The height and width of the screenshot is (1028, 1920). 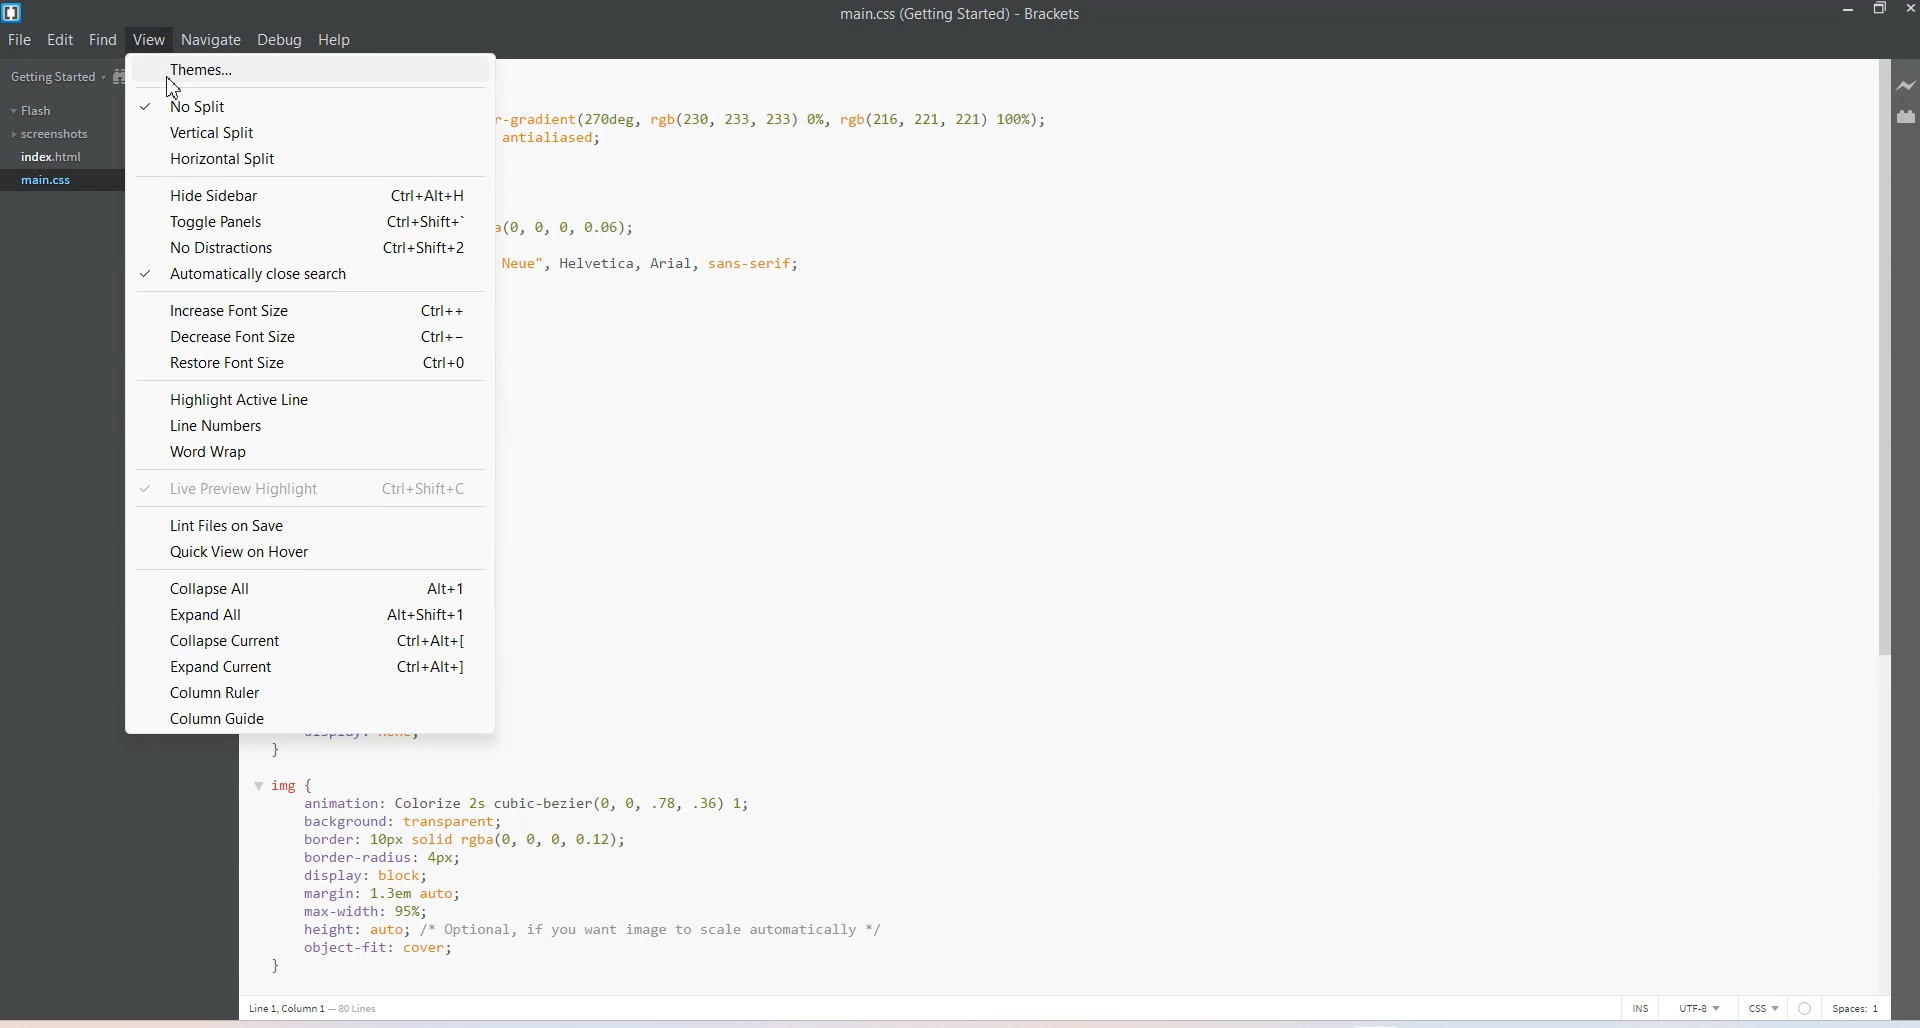 I want to click on Live preview, so click(x=1908, y=84).